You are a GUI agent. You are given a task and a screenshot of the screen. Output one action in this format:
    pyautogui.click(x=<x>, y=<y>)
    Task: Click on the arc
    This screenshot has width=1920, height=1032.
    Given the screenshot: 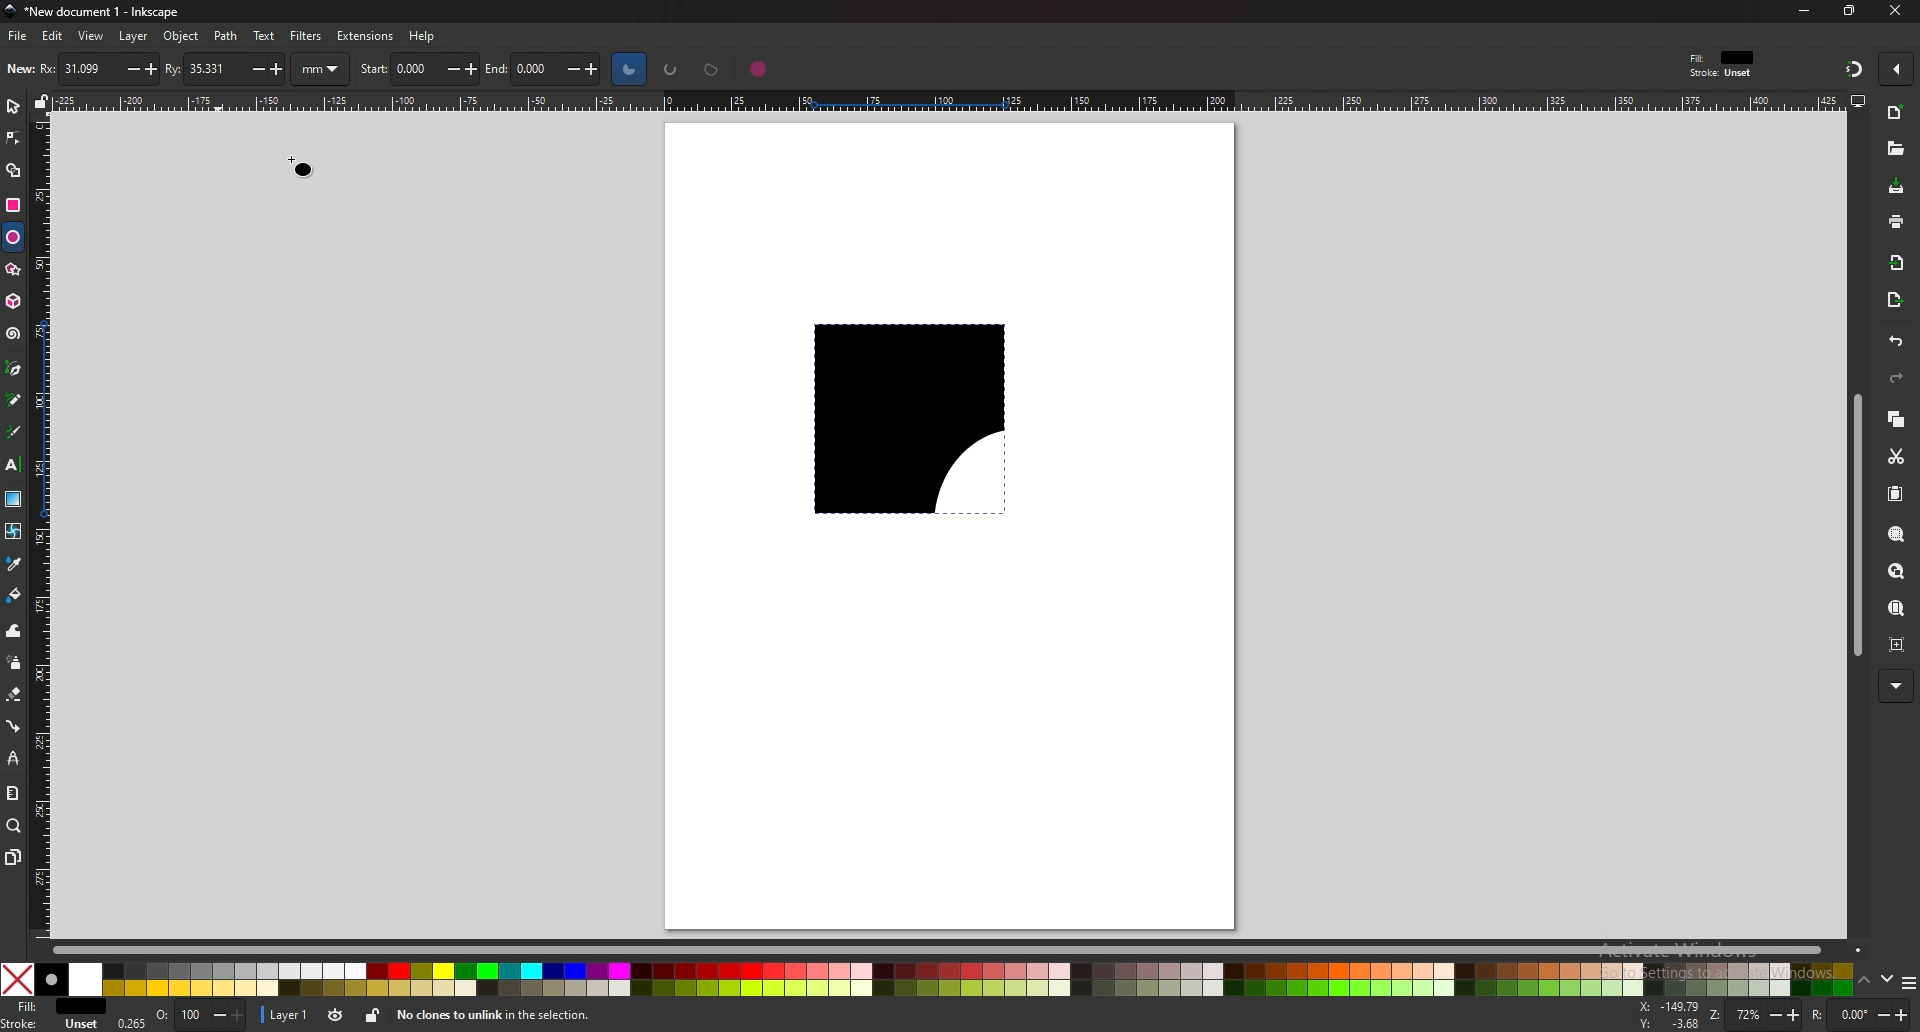 What is the action you would take?
    pyautogui.click(x=669, y=69)
    